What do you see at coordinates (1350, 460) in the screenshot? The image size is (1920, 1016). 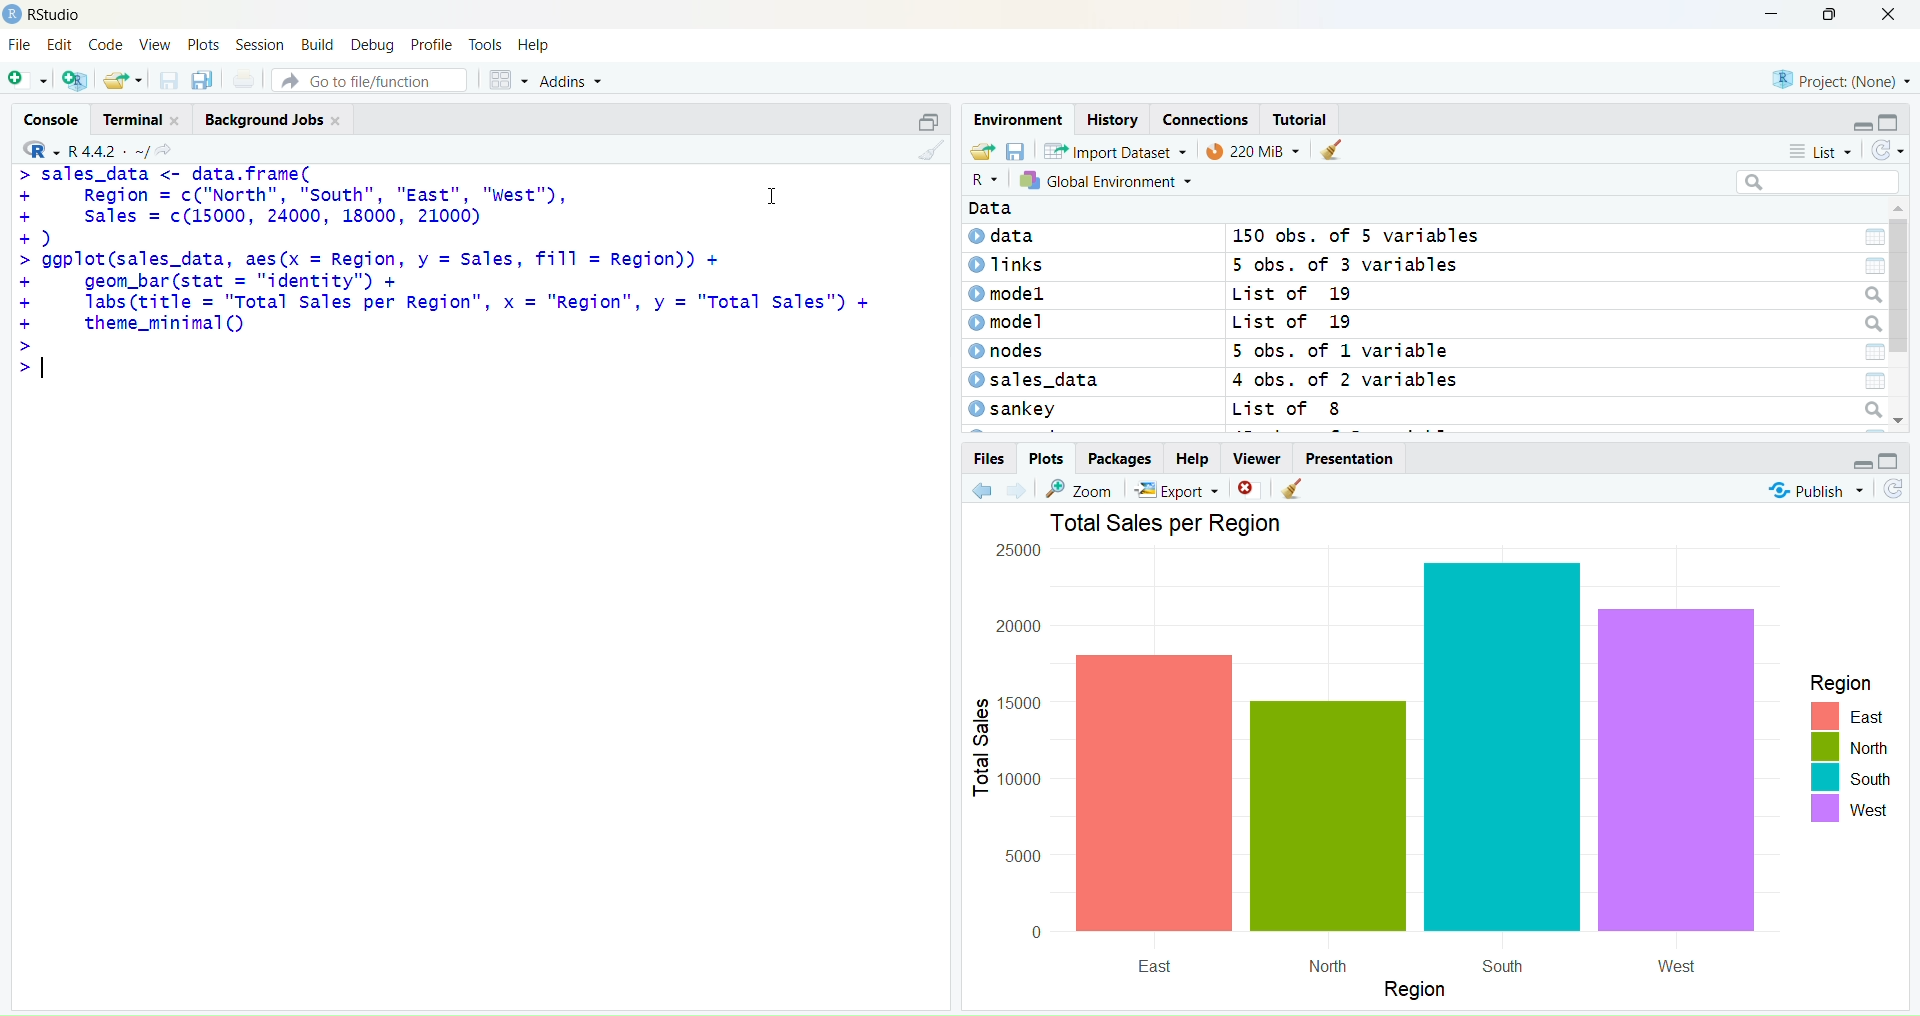 I see `wer Presentation` at bounding box center [1350, 460].